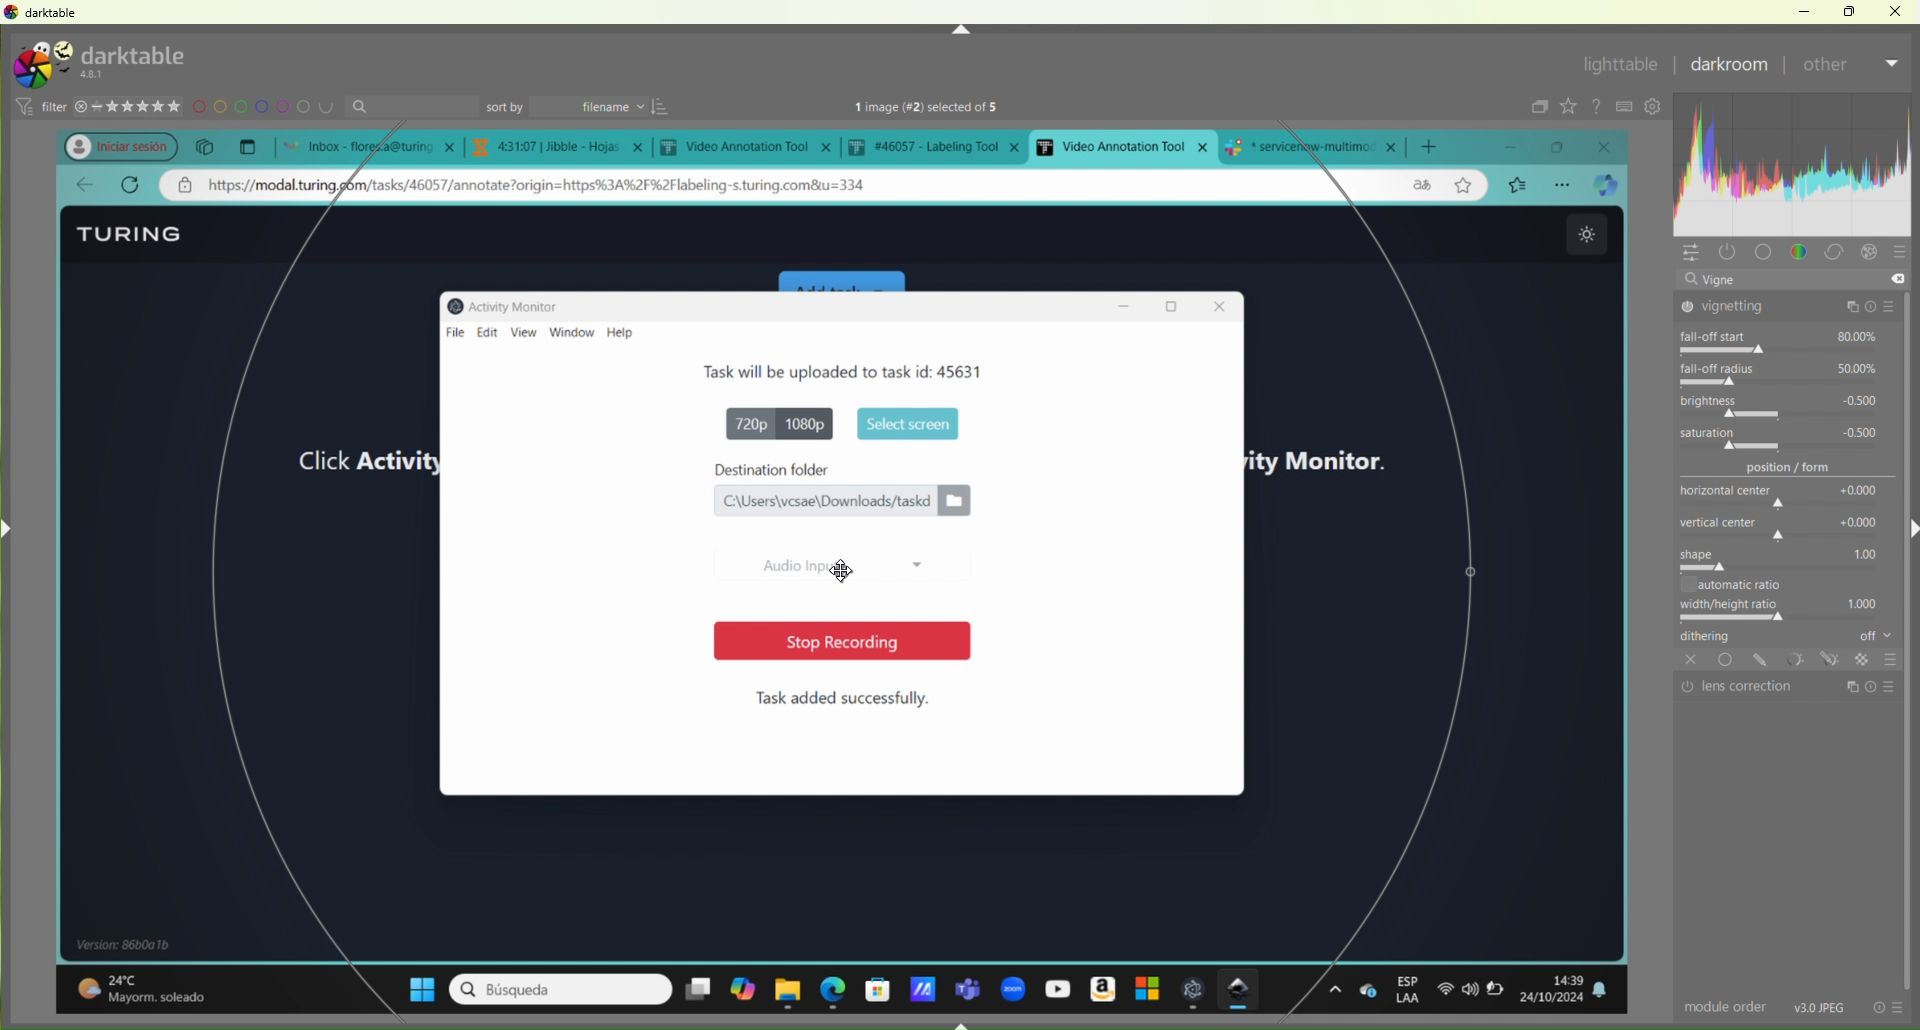  What do you see at coordinates (1143, 990) in the screenshot?
I see `windows` at bounding box center [1143, 990].